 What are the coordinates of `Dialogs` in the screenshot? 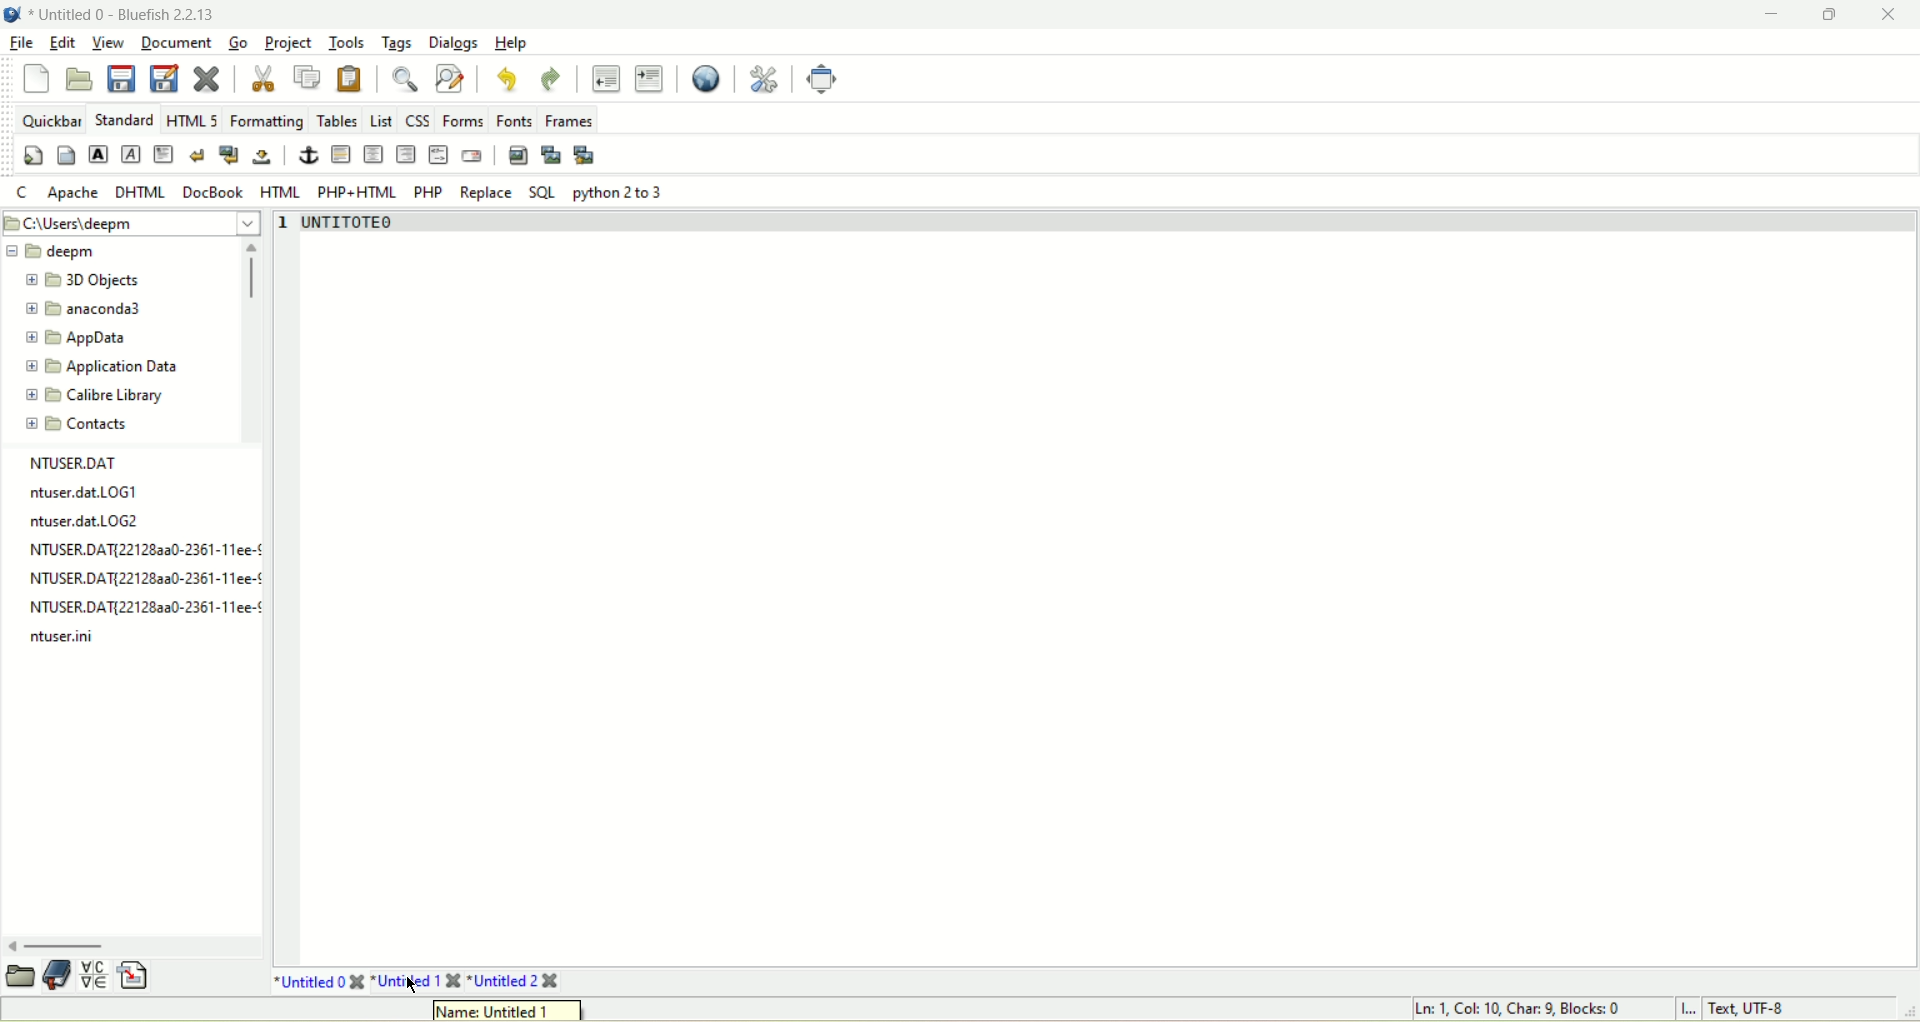 It's located at (456, 45).